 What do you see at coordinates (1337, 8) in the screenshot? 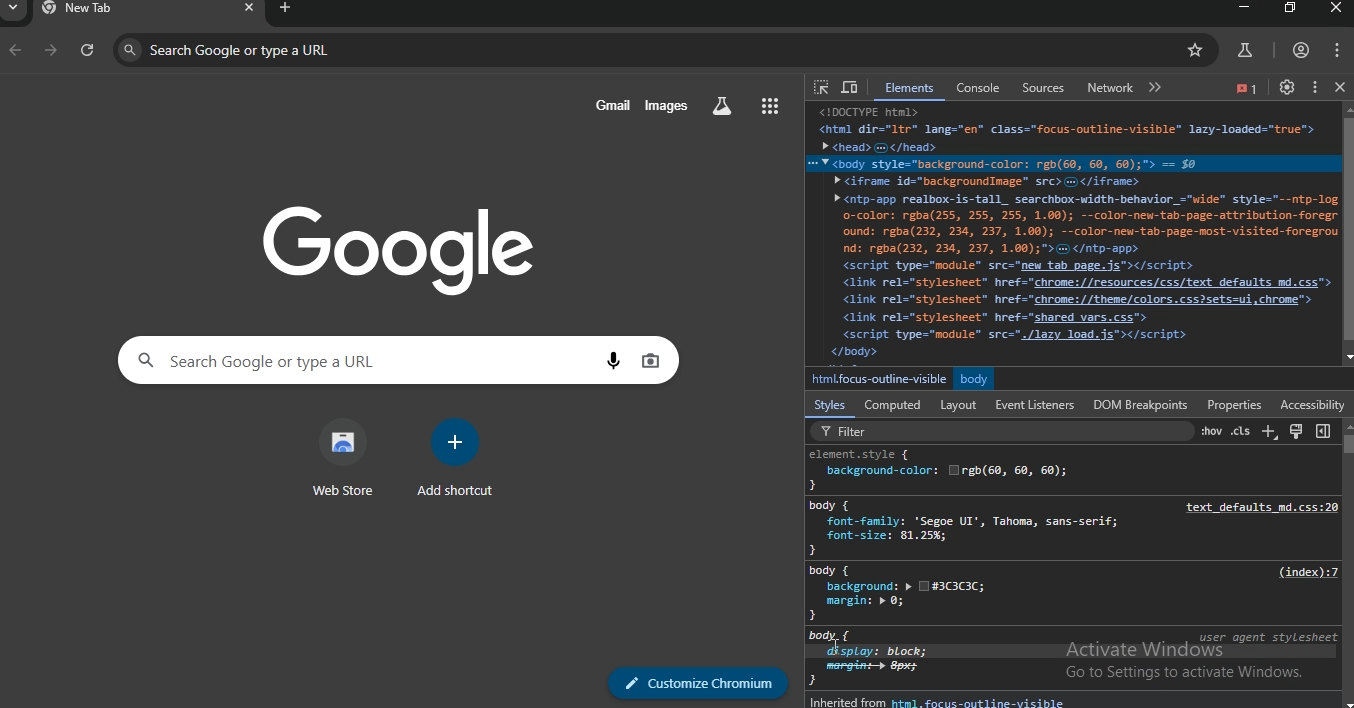
I see `close` at bounding box center [1337, 8].